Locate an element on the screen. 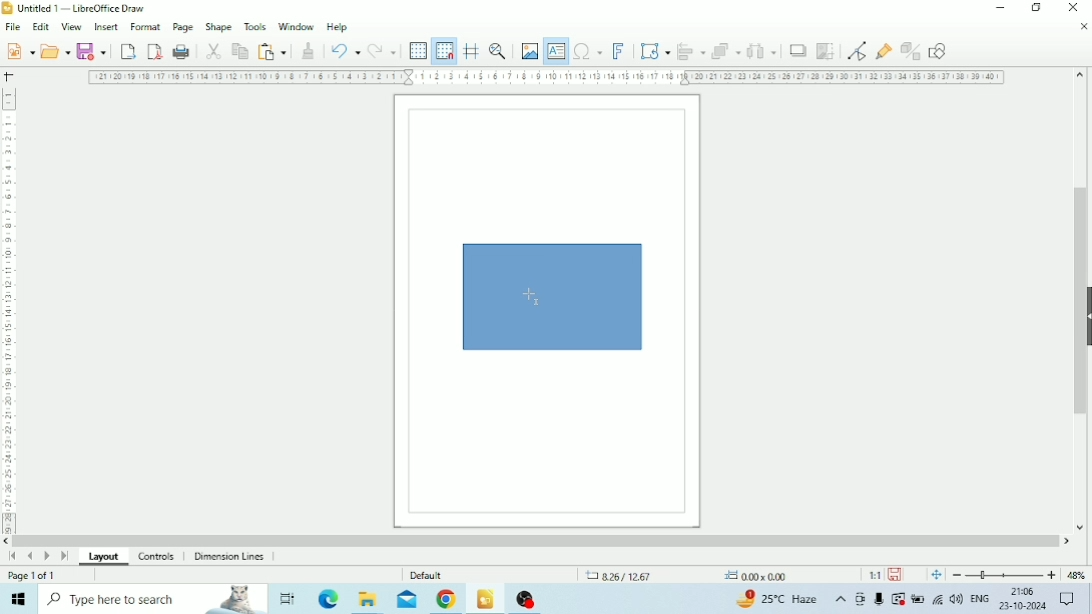 The height and width of the screenshot is (614, 1092). Help is located at coordinates (338, 28).